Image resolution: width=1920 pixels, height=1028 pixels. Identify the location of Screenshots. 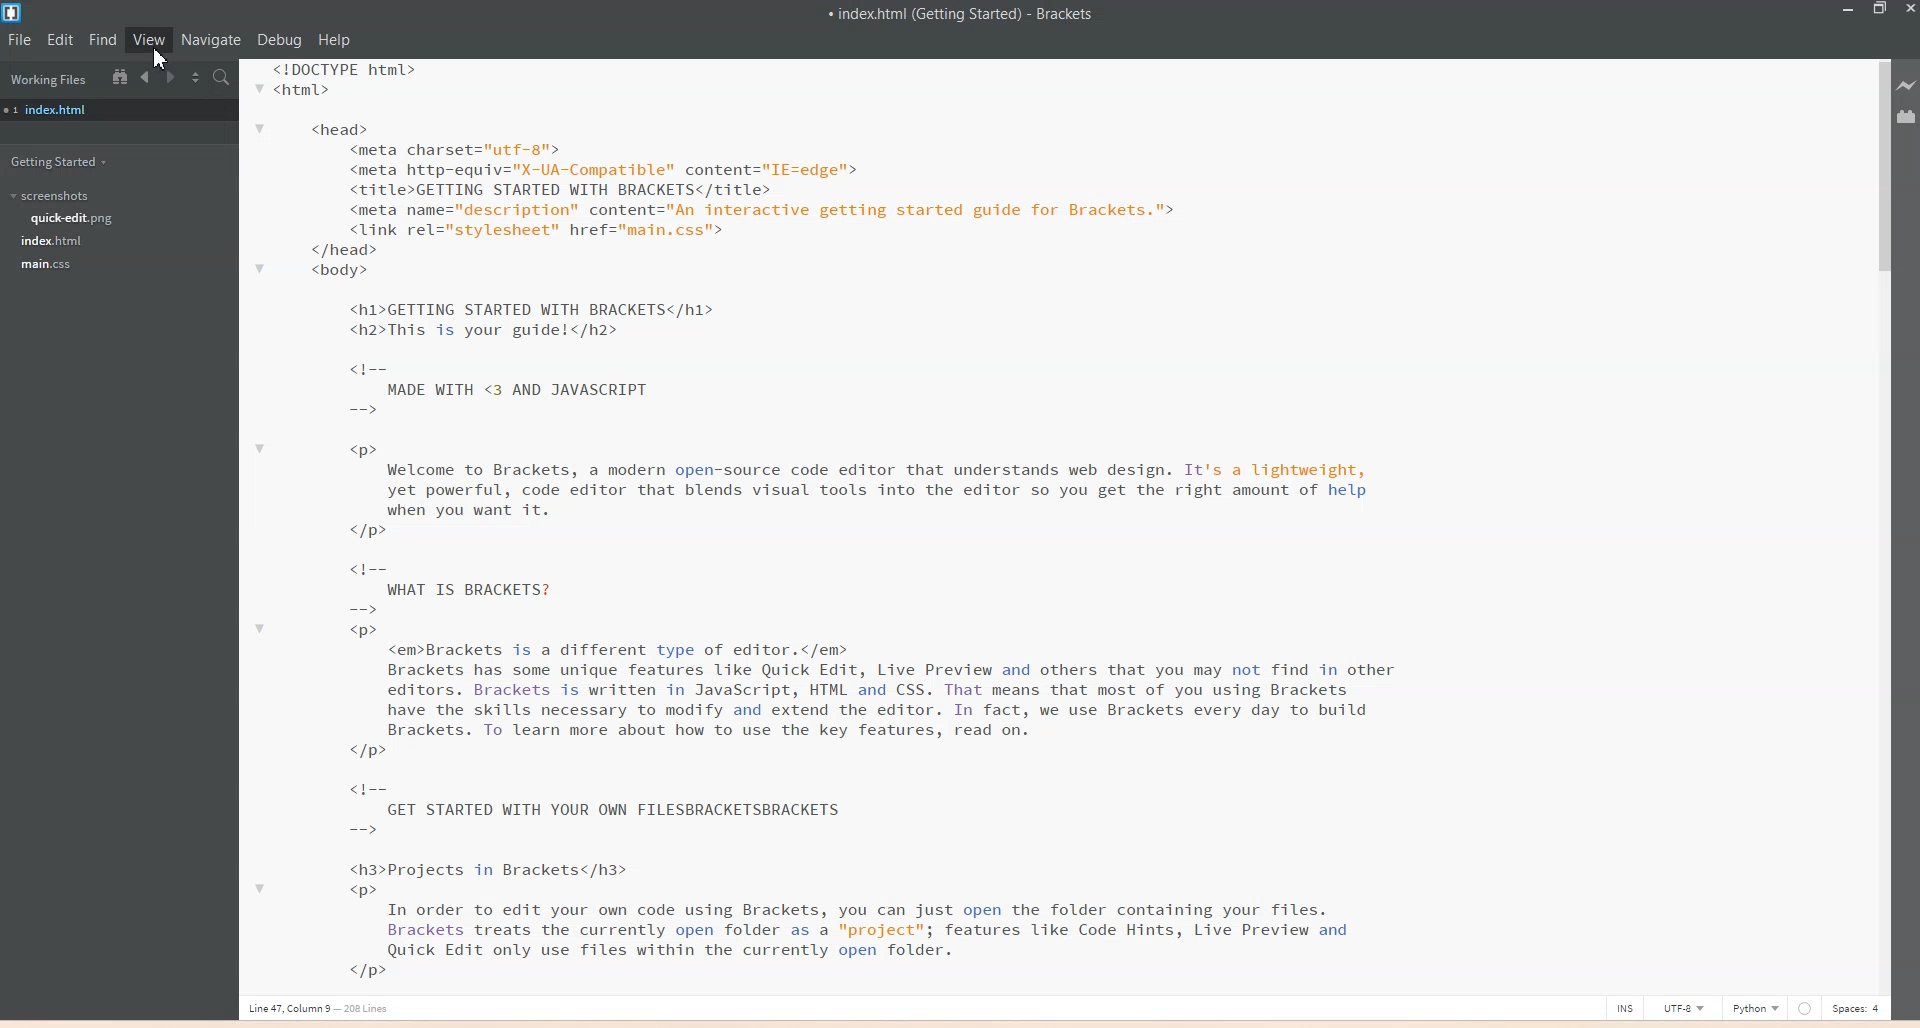
(51, 195).